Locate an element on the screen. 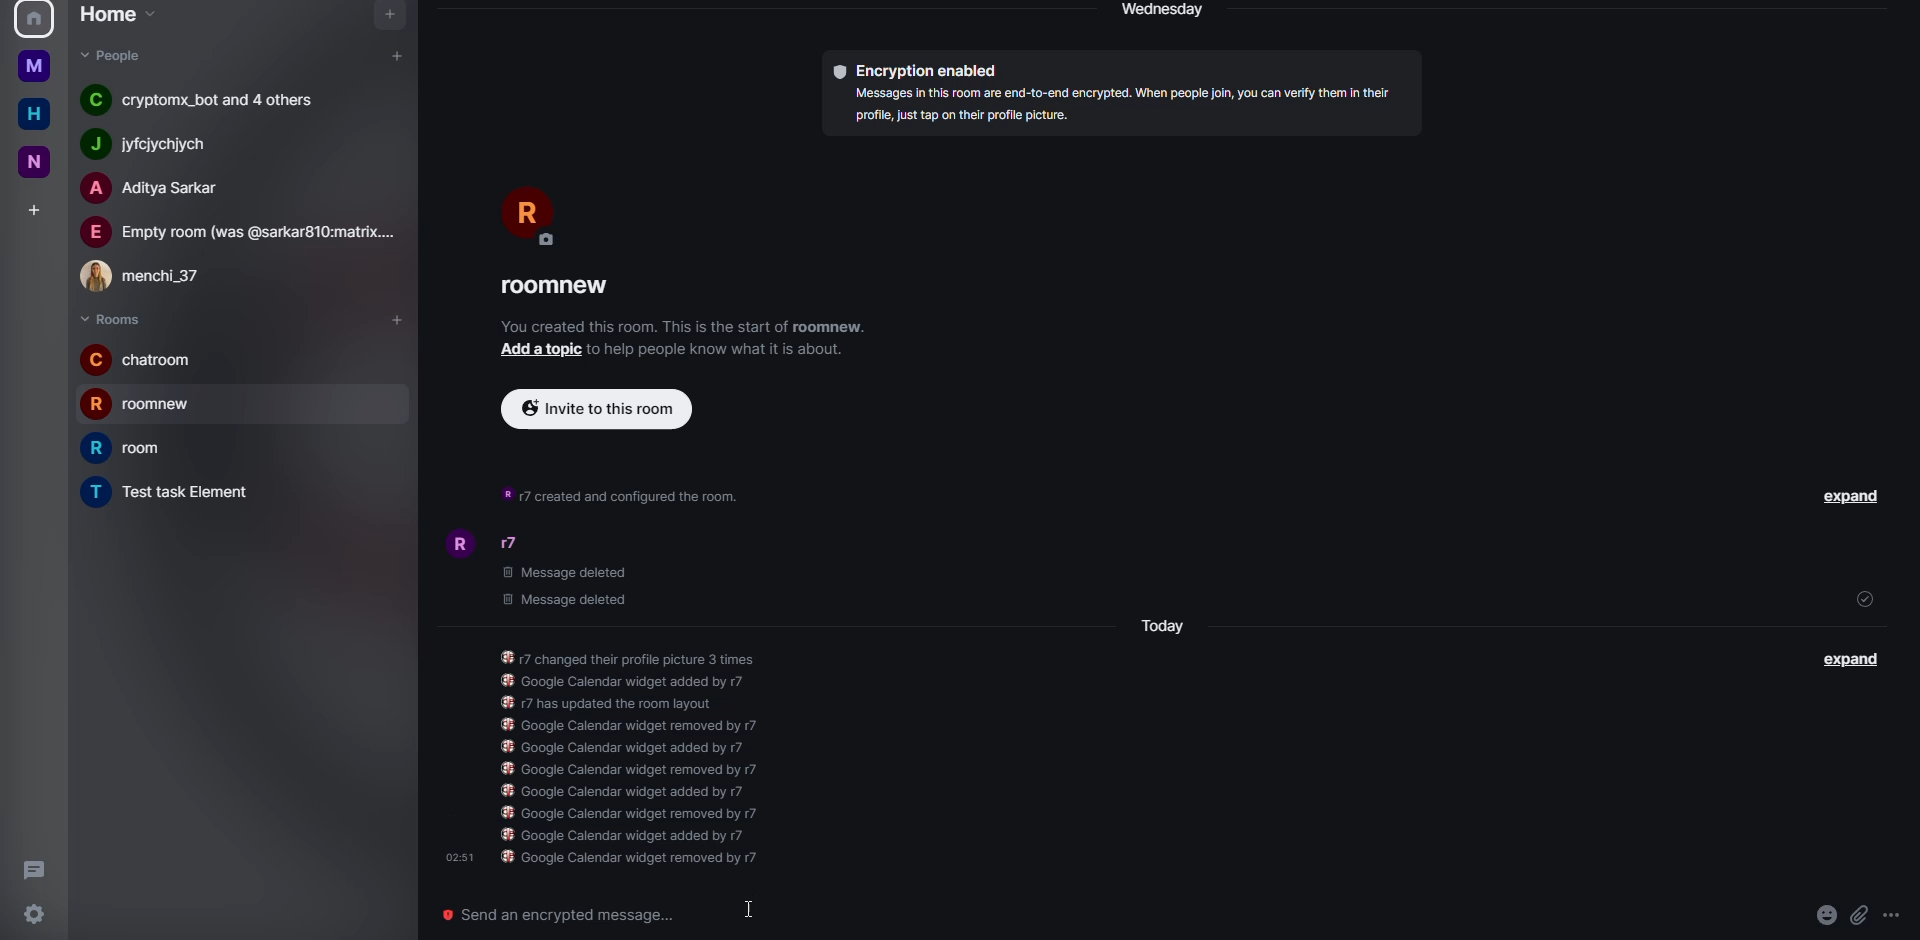 This screenshot has height=940, width=1920. people is located at coordinates (242, 232).